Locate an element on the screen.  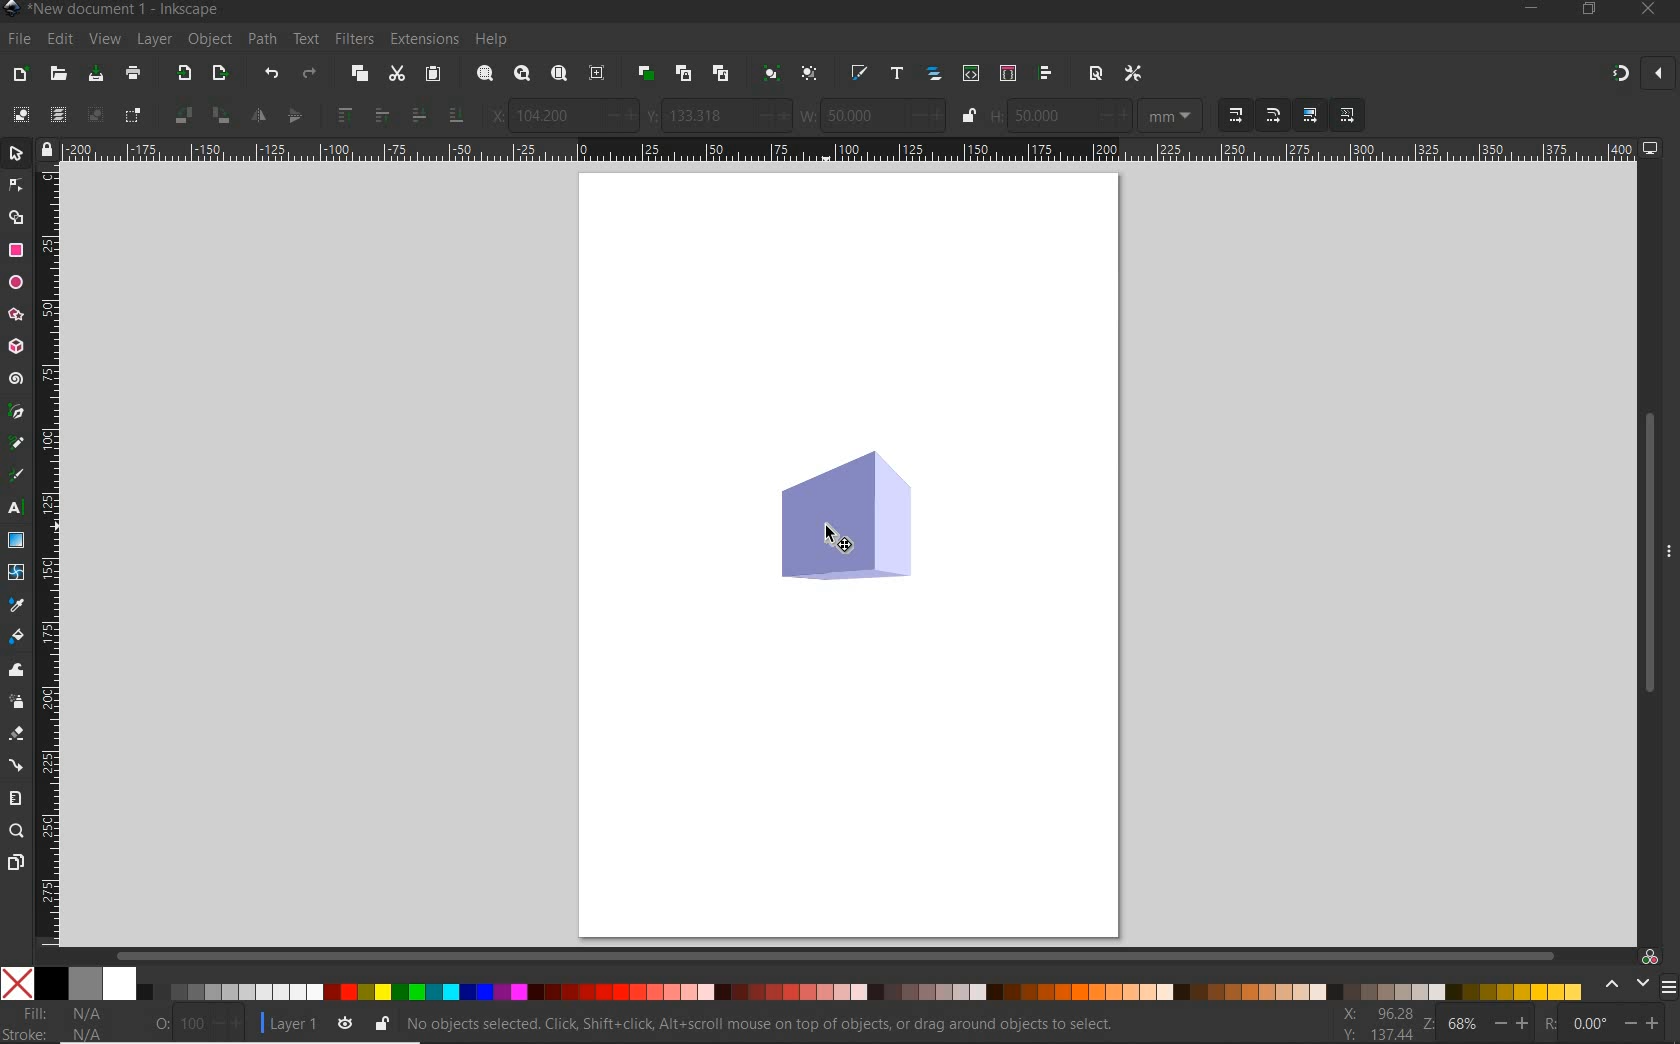
h is located at coordinates (996, 116).